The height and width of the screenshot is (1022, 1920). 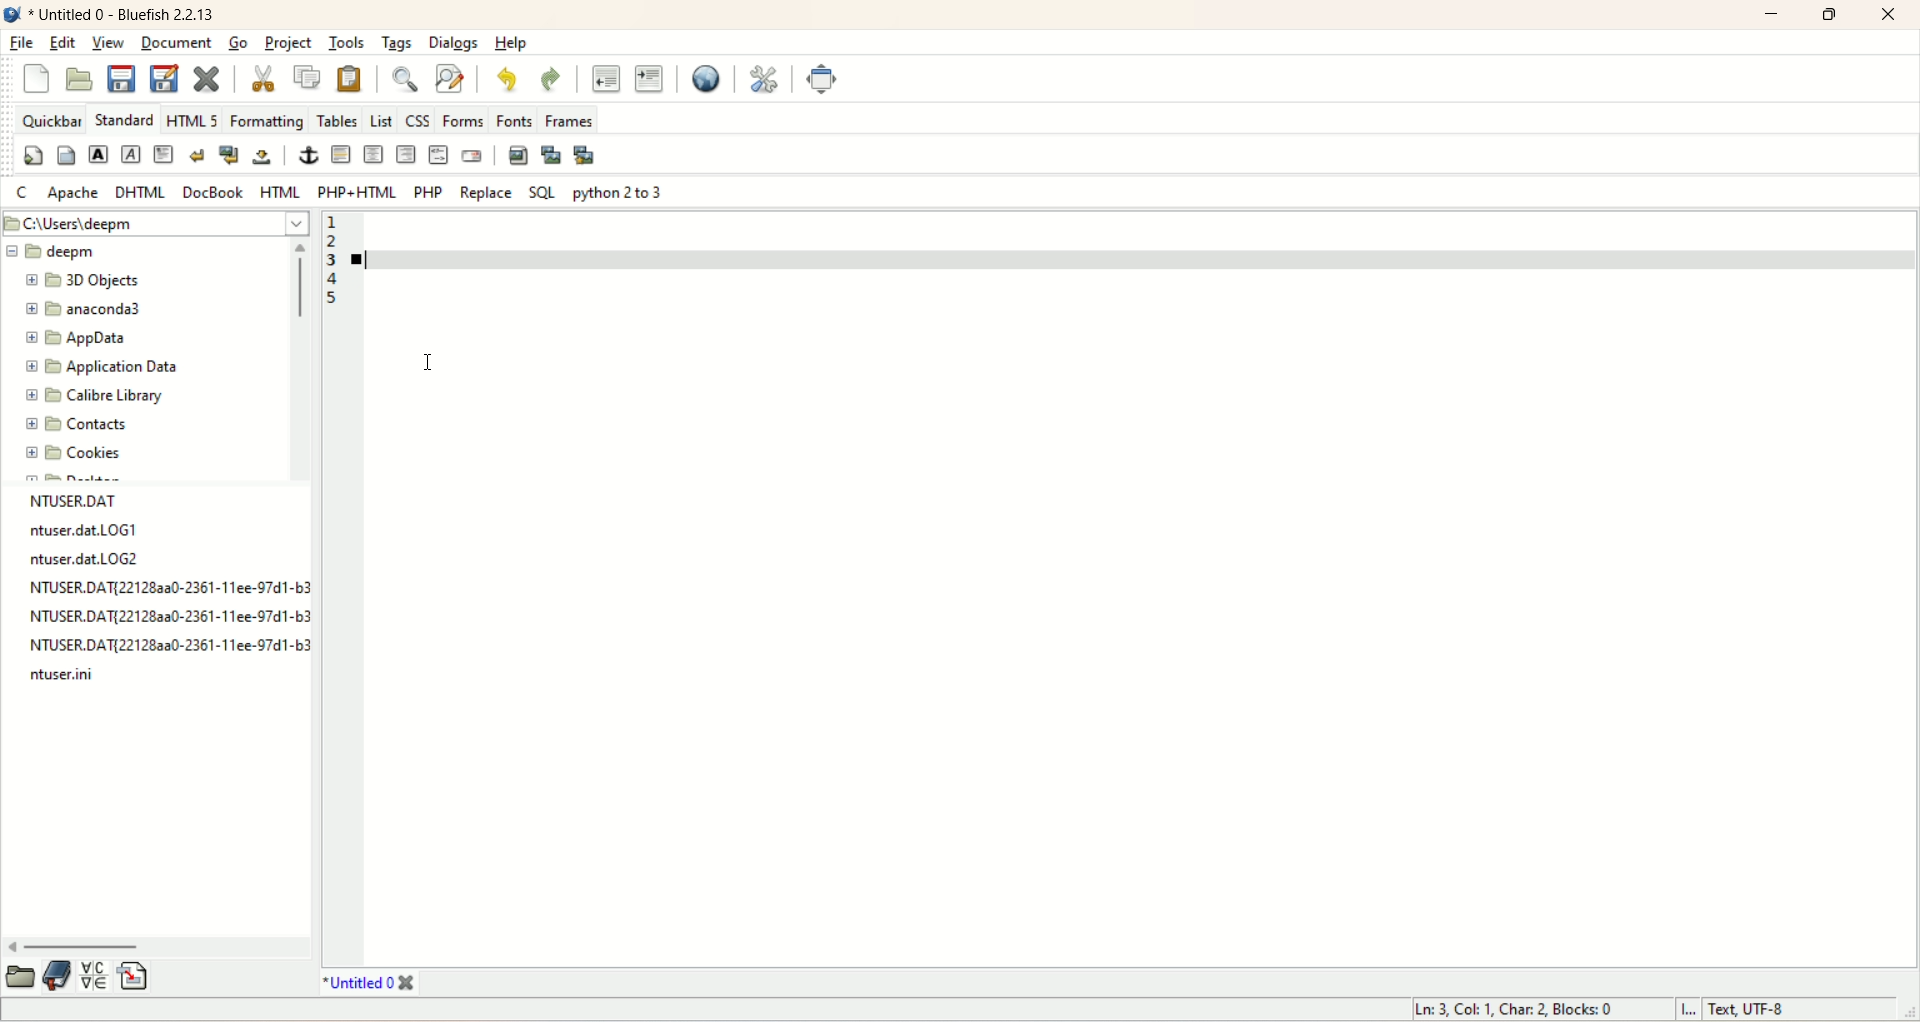 I want to click on quickstart, so click(x=32, y=157).